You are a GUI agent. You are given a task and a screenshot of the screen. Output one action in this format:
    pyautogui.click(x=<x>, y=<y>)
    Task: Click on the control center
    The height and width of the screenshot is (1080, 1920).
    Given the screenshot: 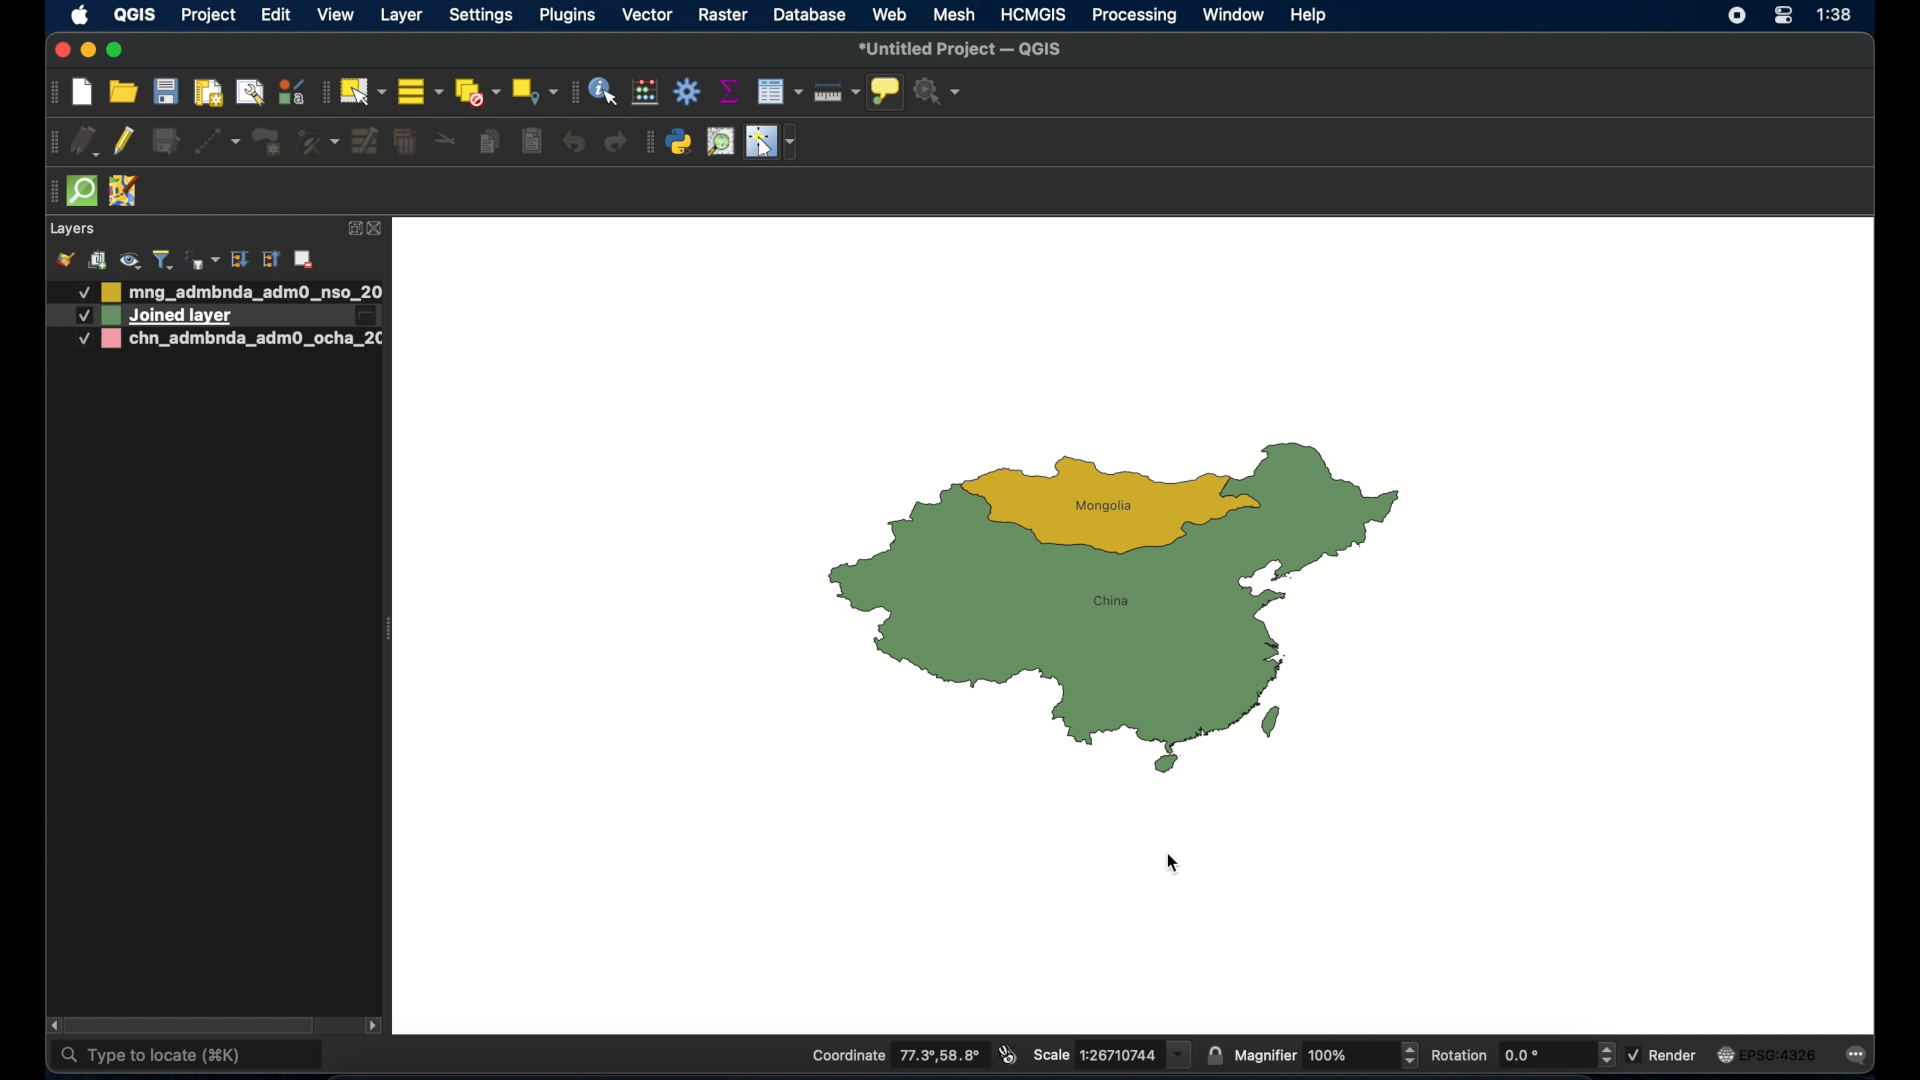 What is the action you would take?
    pyautogui.click(x=1784, y=15)
    